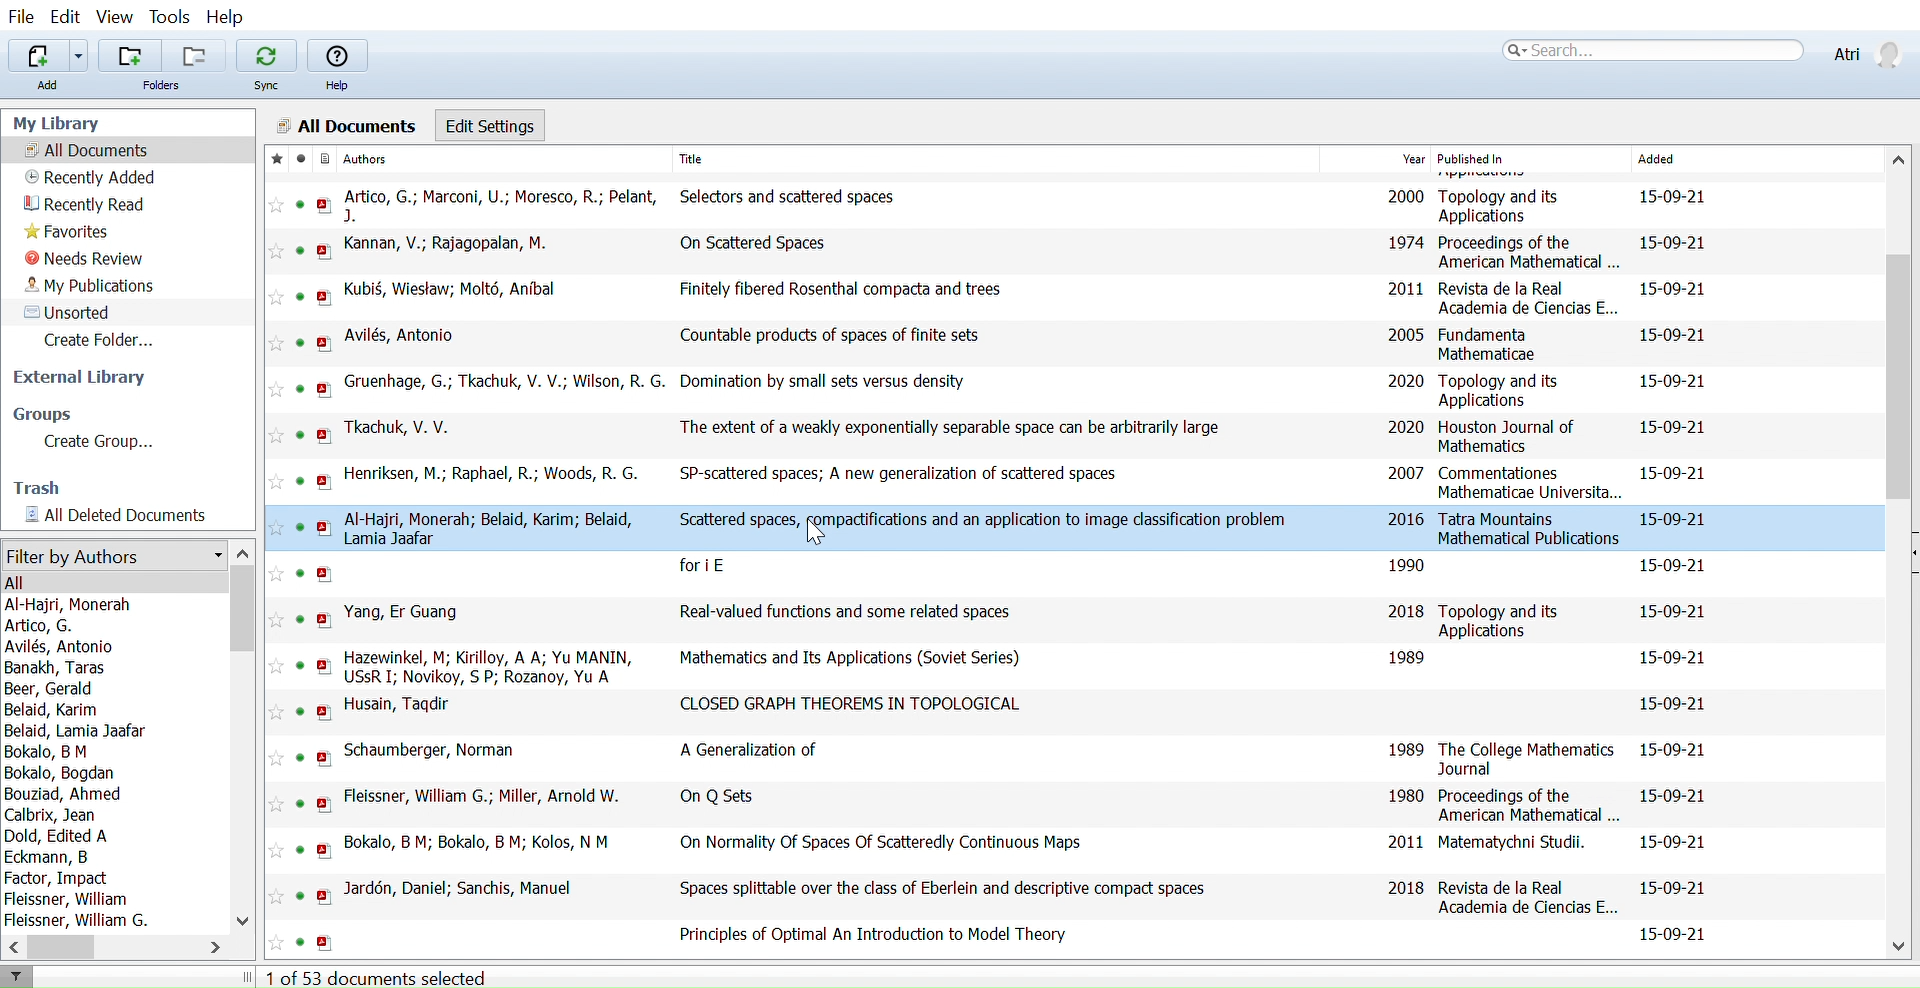  What do you see at coordinates (1864, 52) in the screenshot?
I see `Profile` at bounding box center [1864, 52].